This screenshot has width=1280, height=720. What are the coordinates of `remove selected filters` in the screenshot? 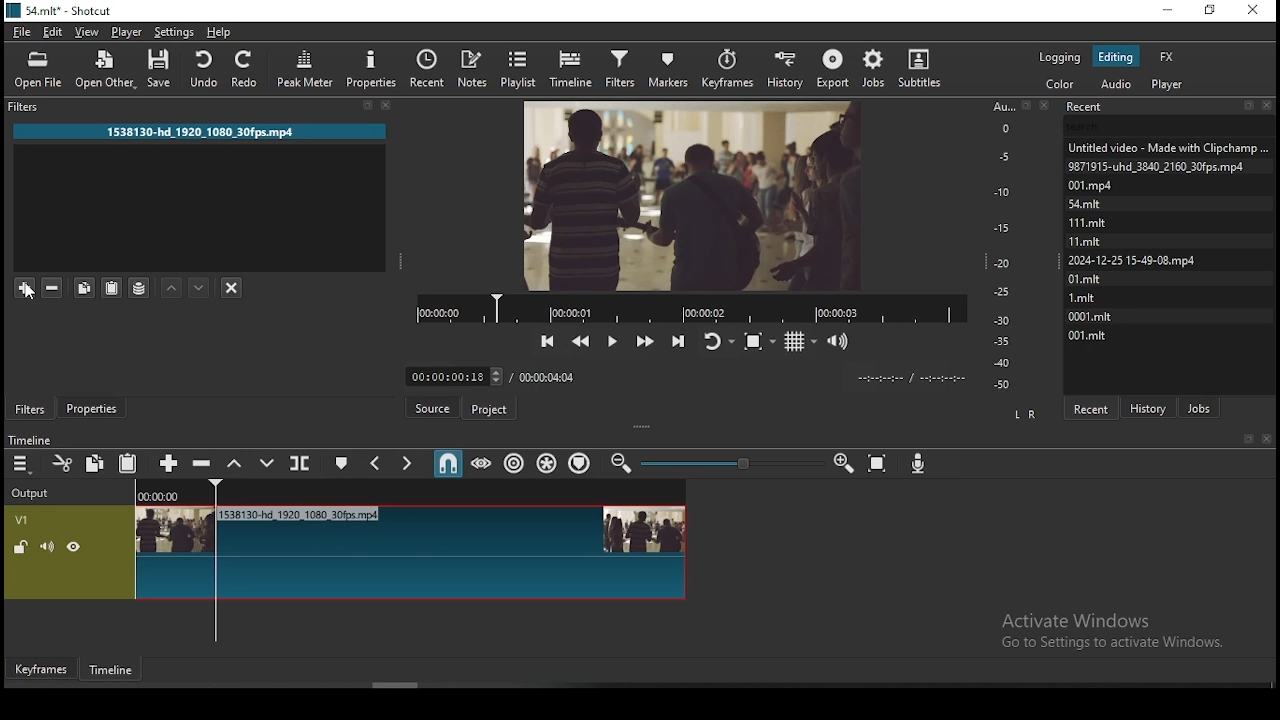 It's located at (53, 287).